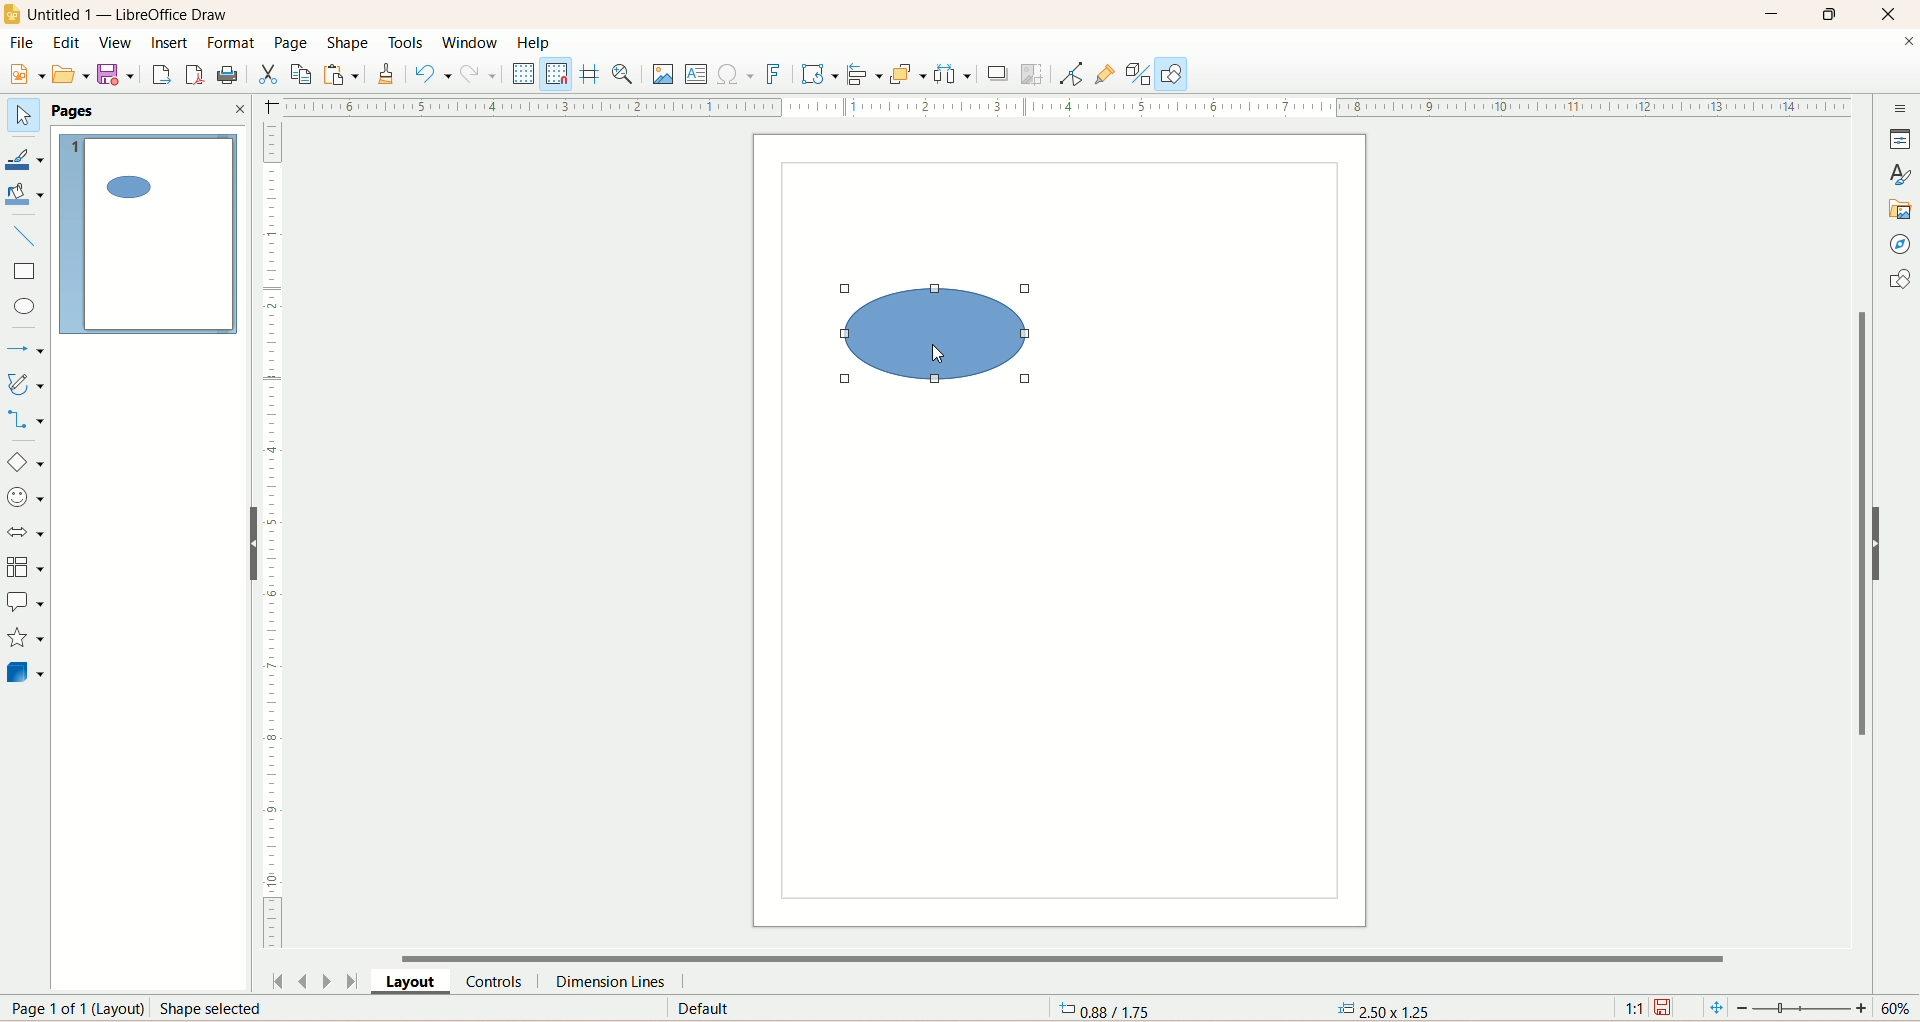 The image size is (1920, 1022). What do you see at coordinates (77, 111) in the screenshot?
I see `pages` at bounding box center [77, 111].